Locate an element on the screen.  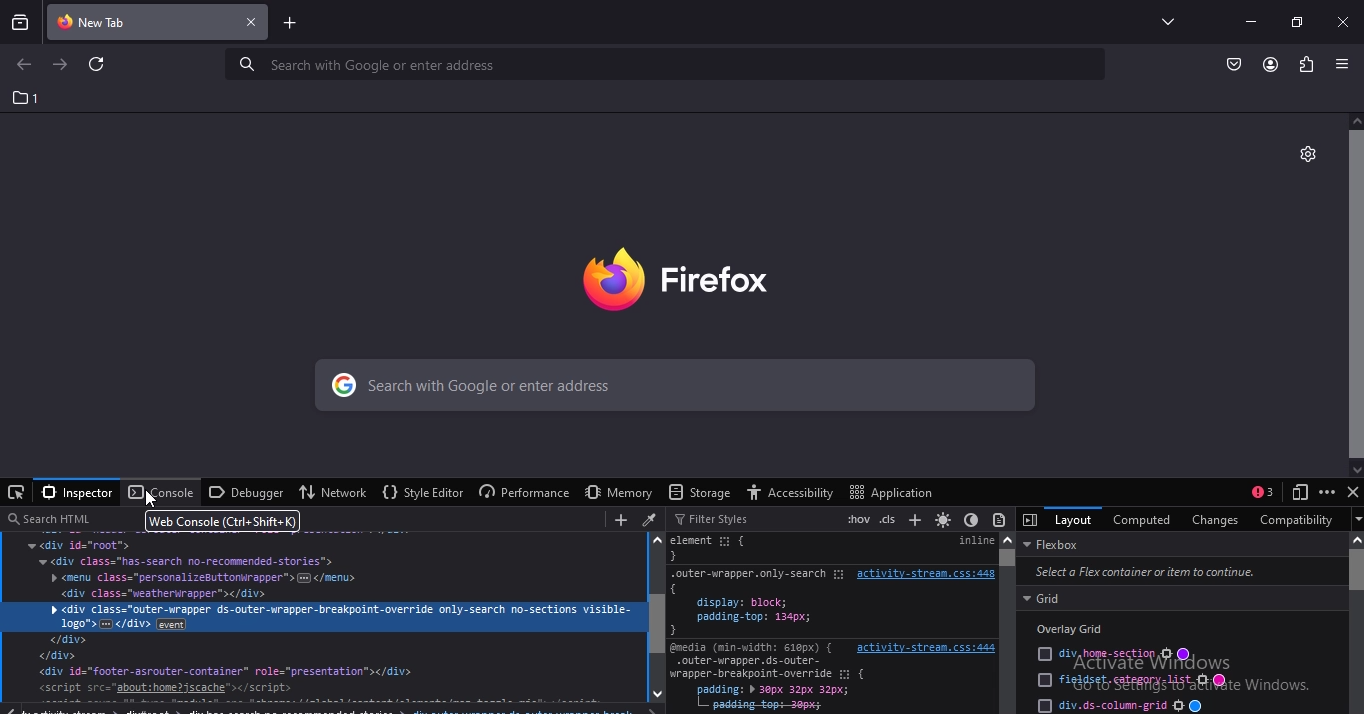
account is located at coordinates (1271, 64).